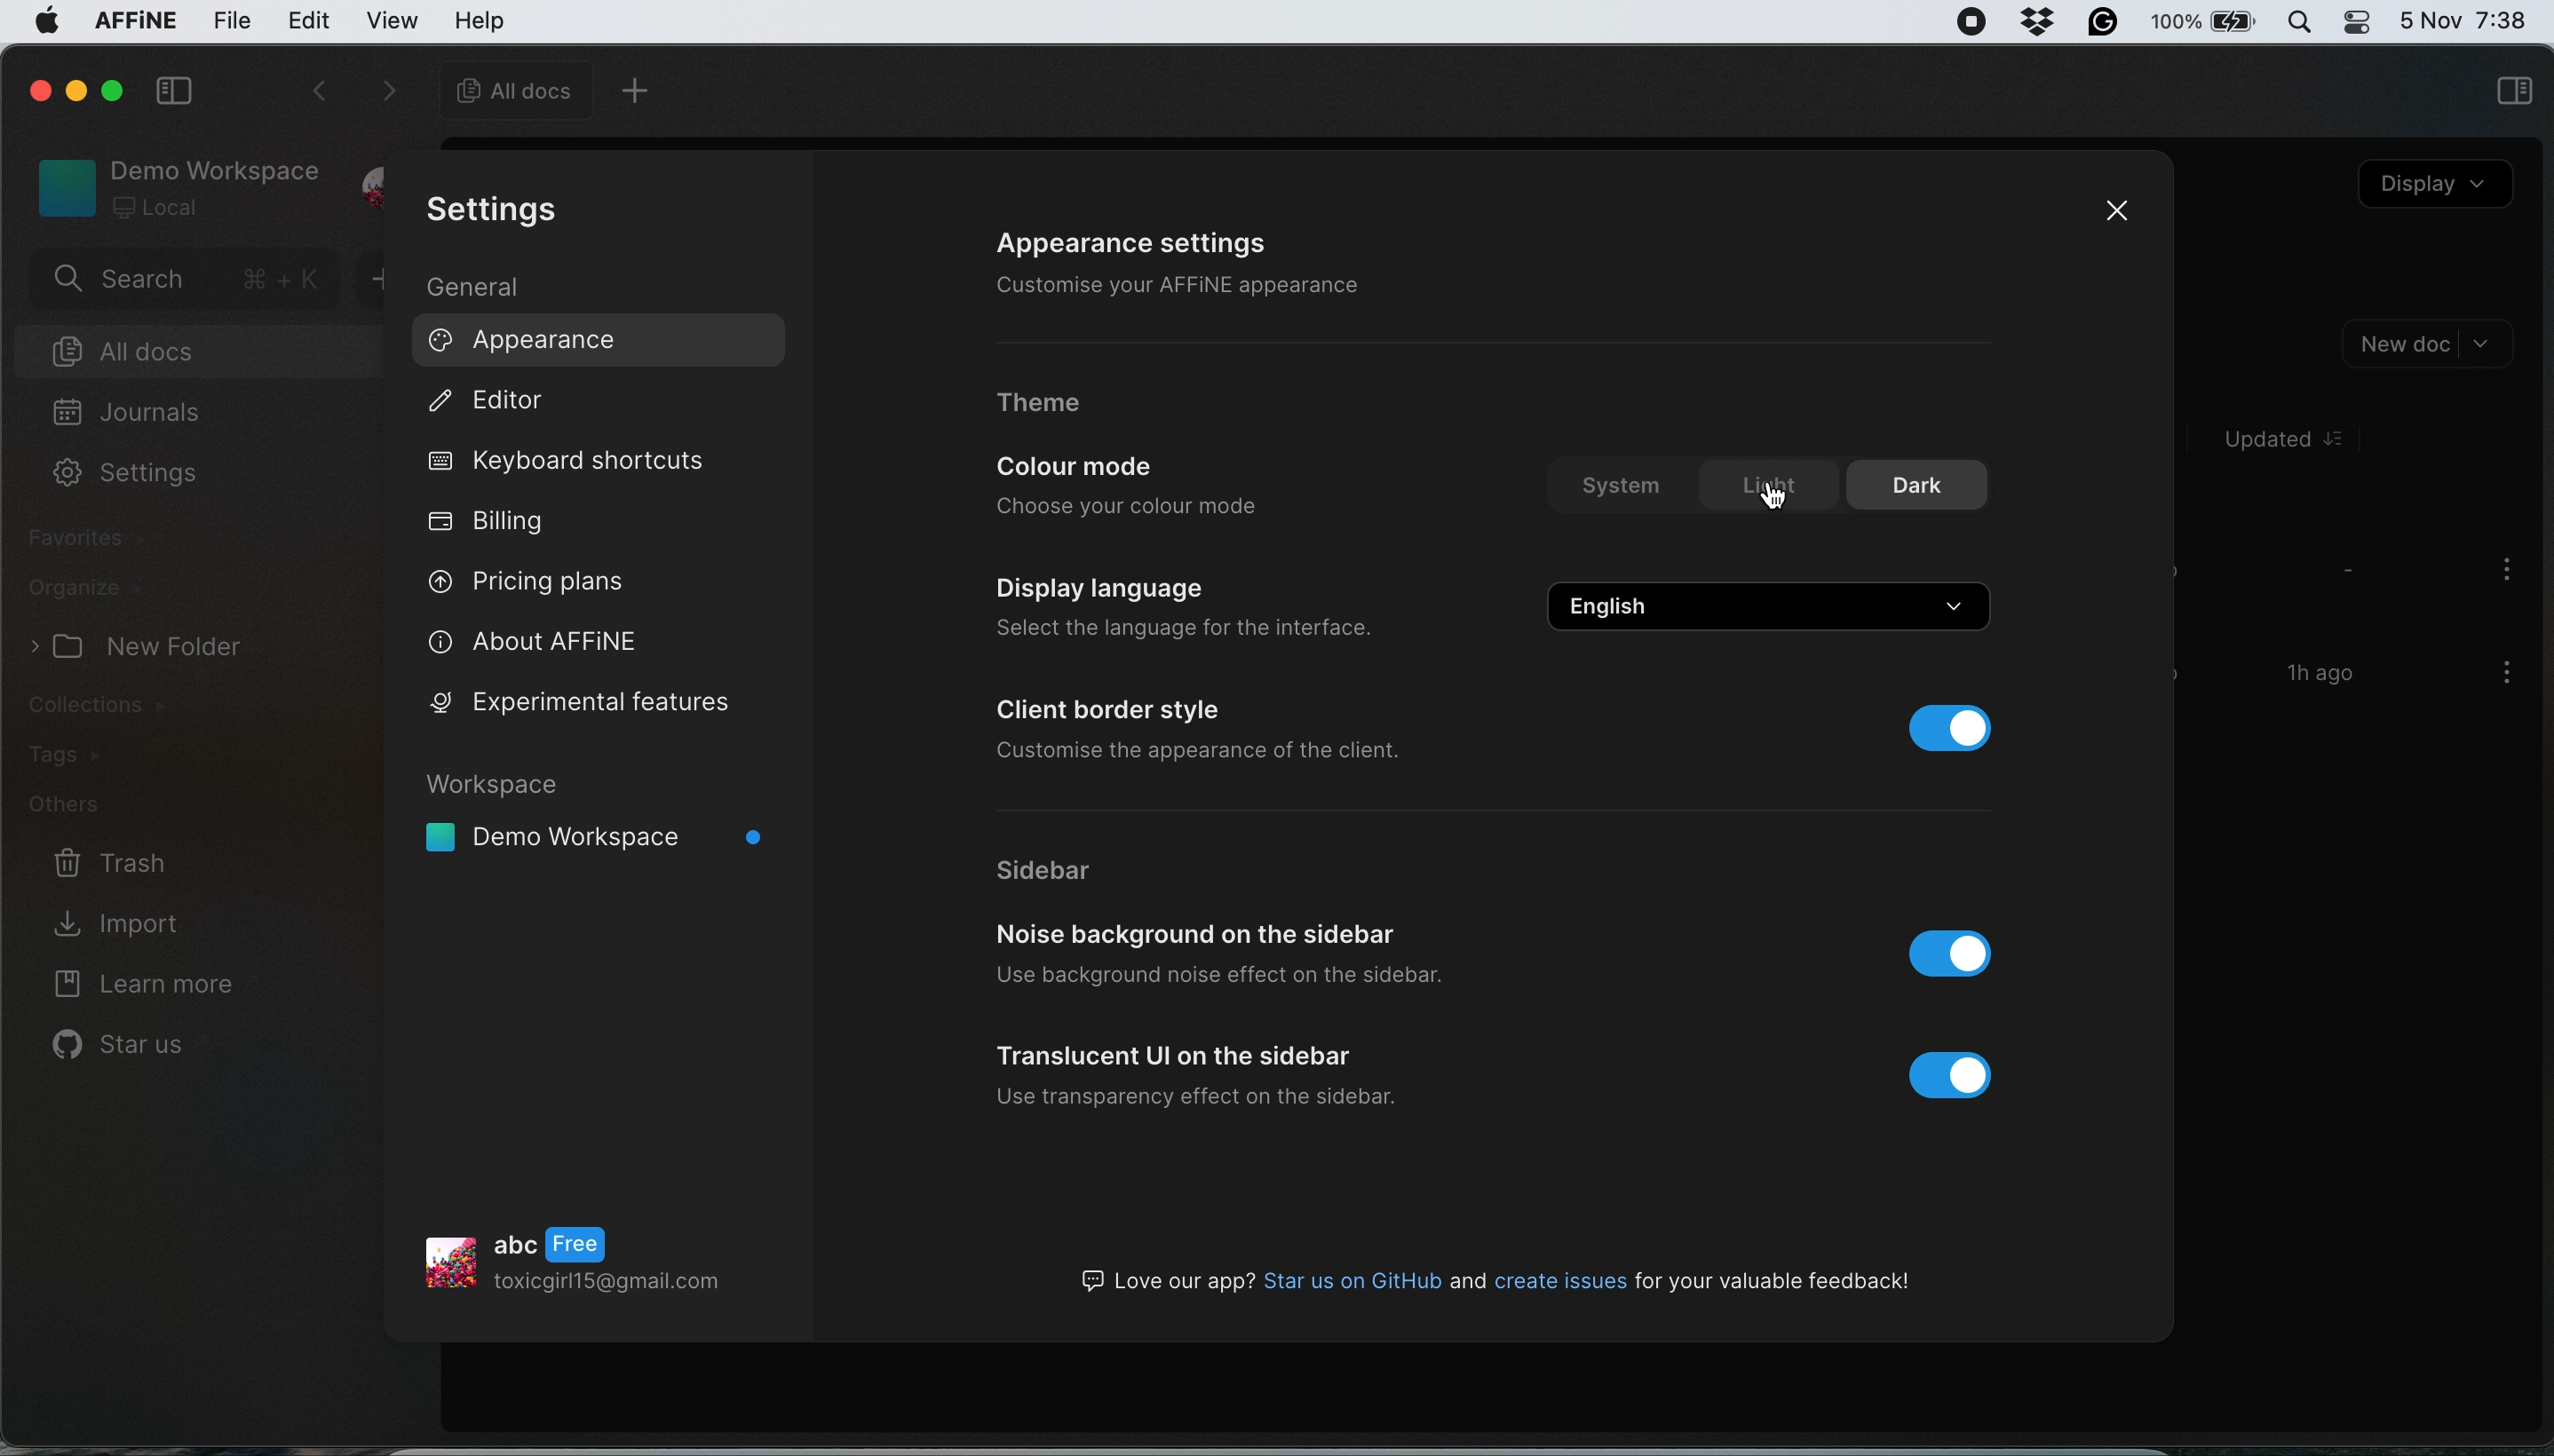 Image resolution: width=2554 pixels, height=1456 pixels. I want to click on use transparency effect on the sidebar, so click(1198, 1093).